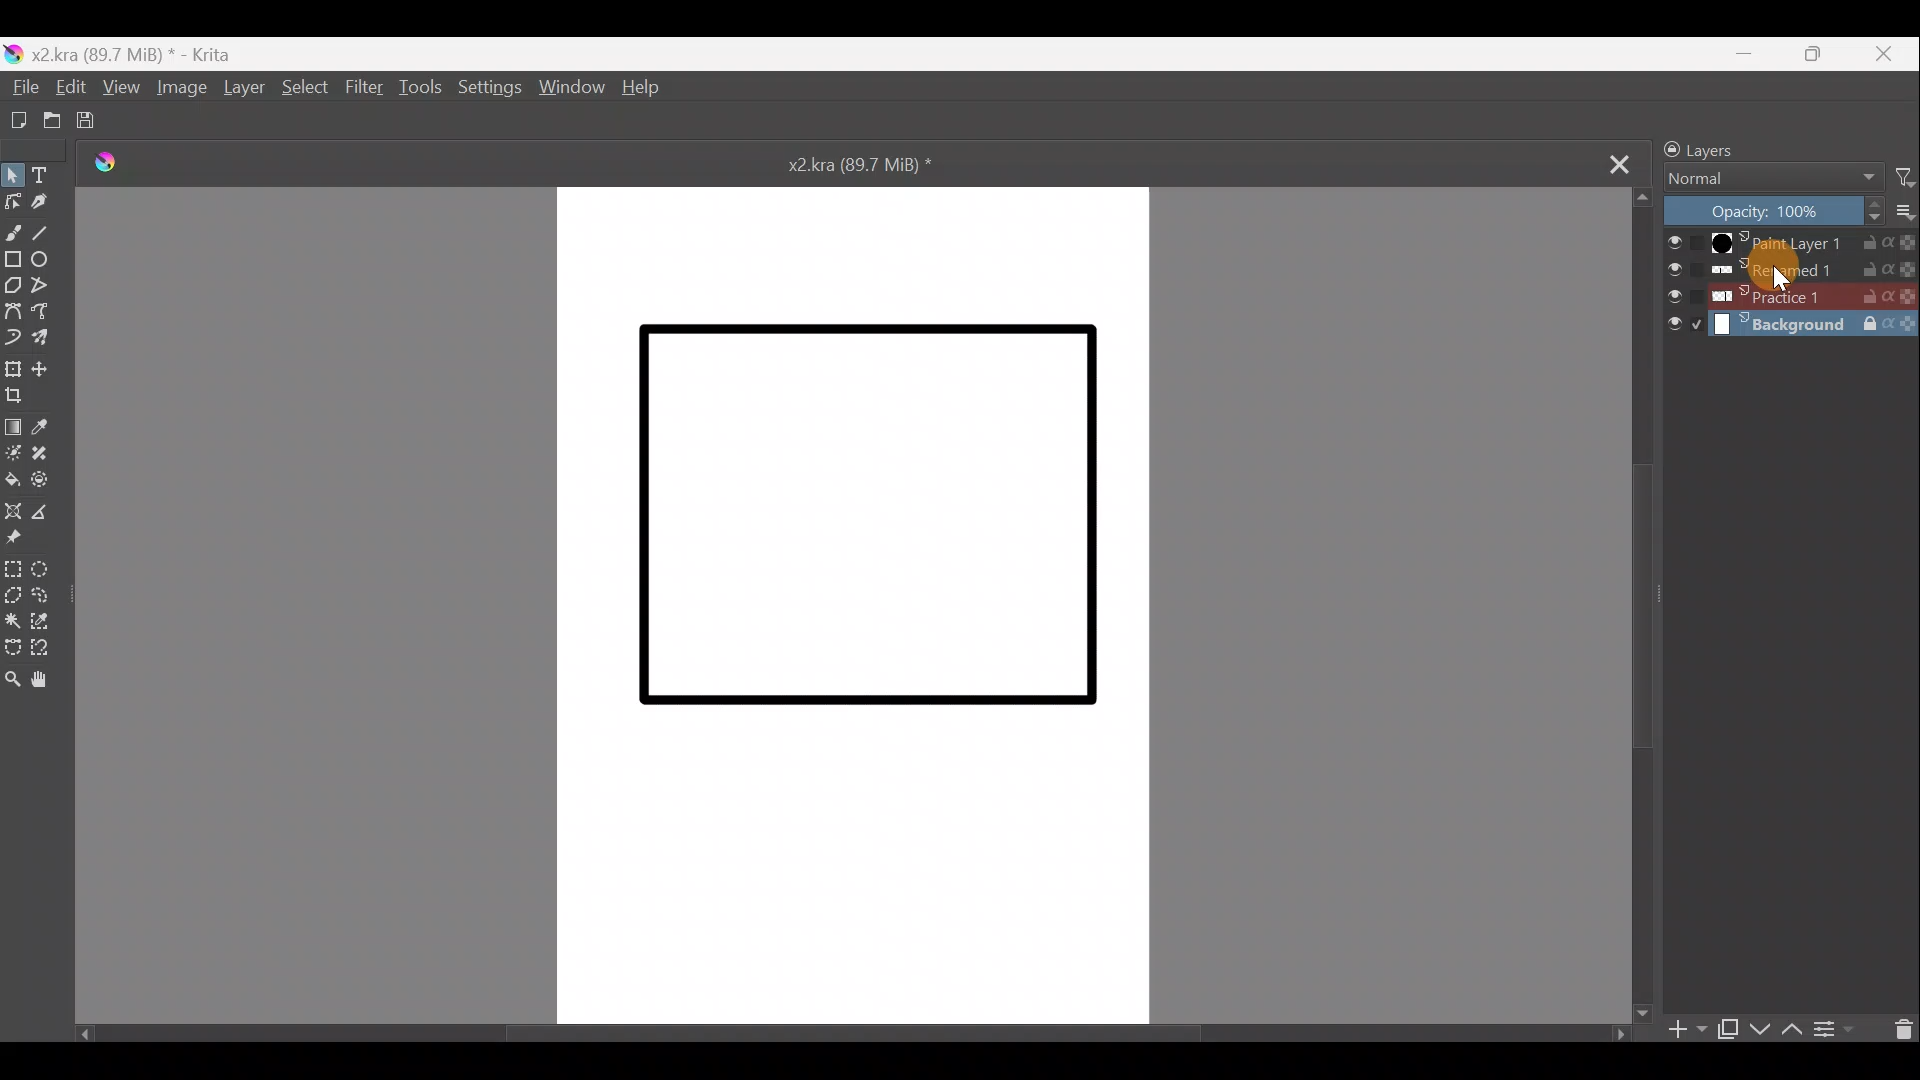 This screenshot has height=1080, width=1920. What do you see at coordinates (46, 454) in the screenshot?
I see `Smart patch tool` at bounding box center [46, 454].